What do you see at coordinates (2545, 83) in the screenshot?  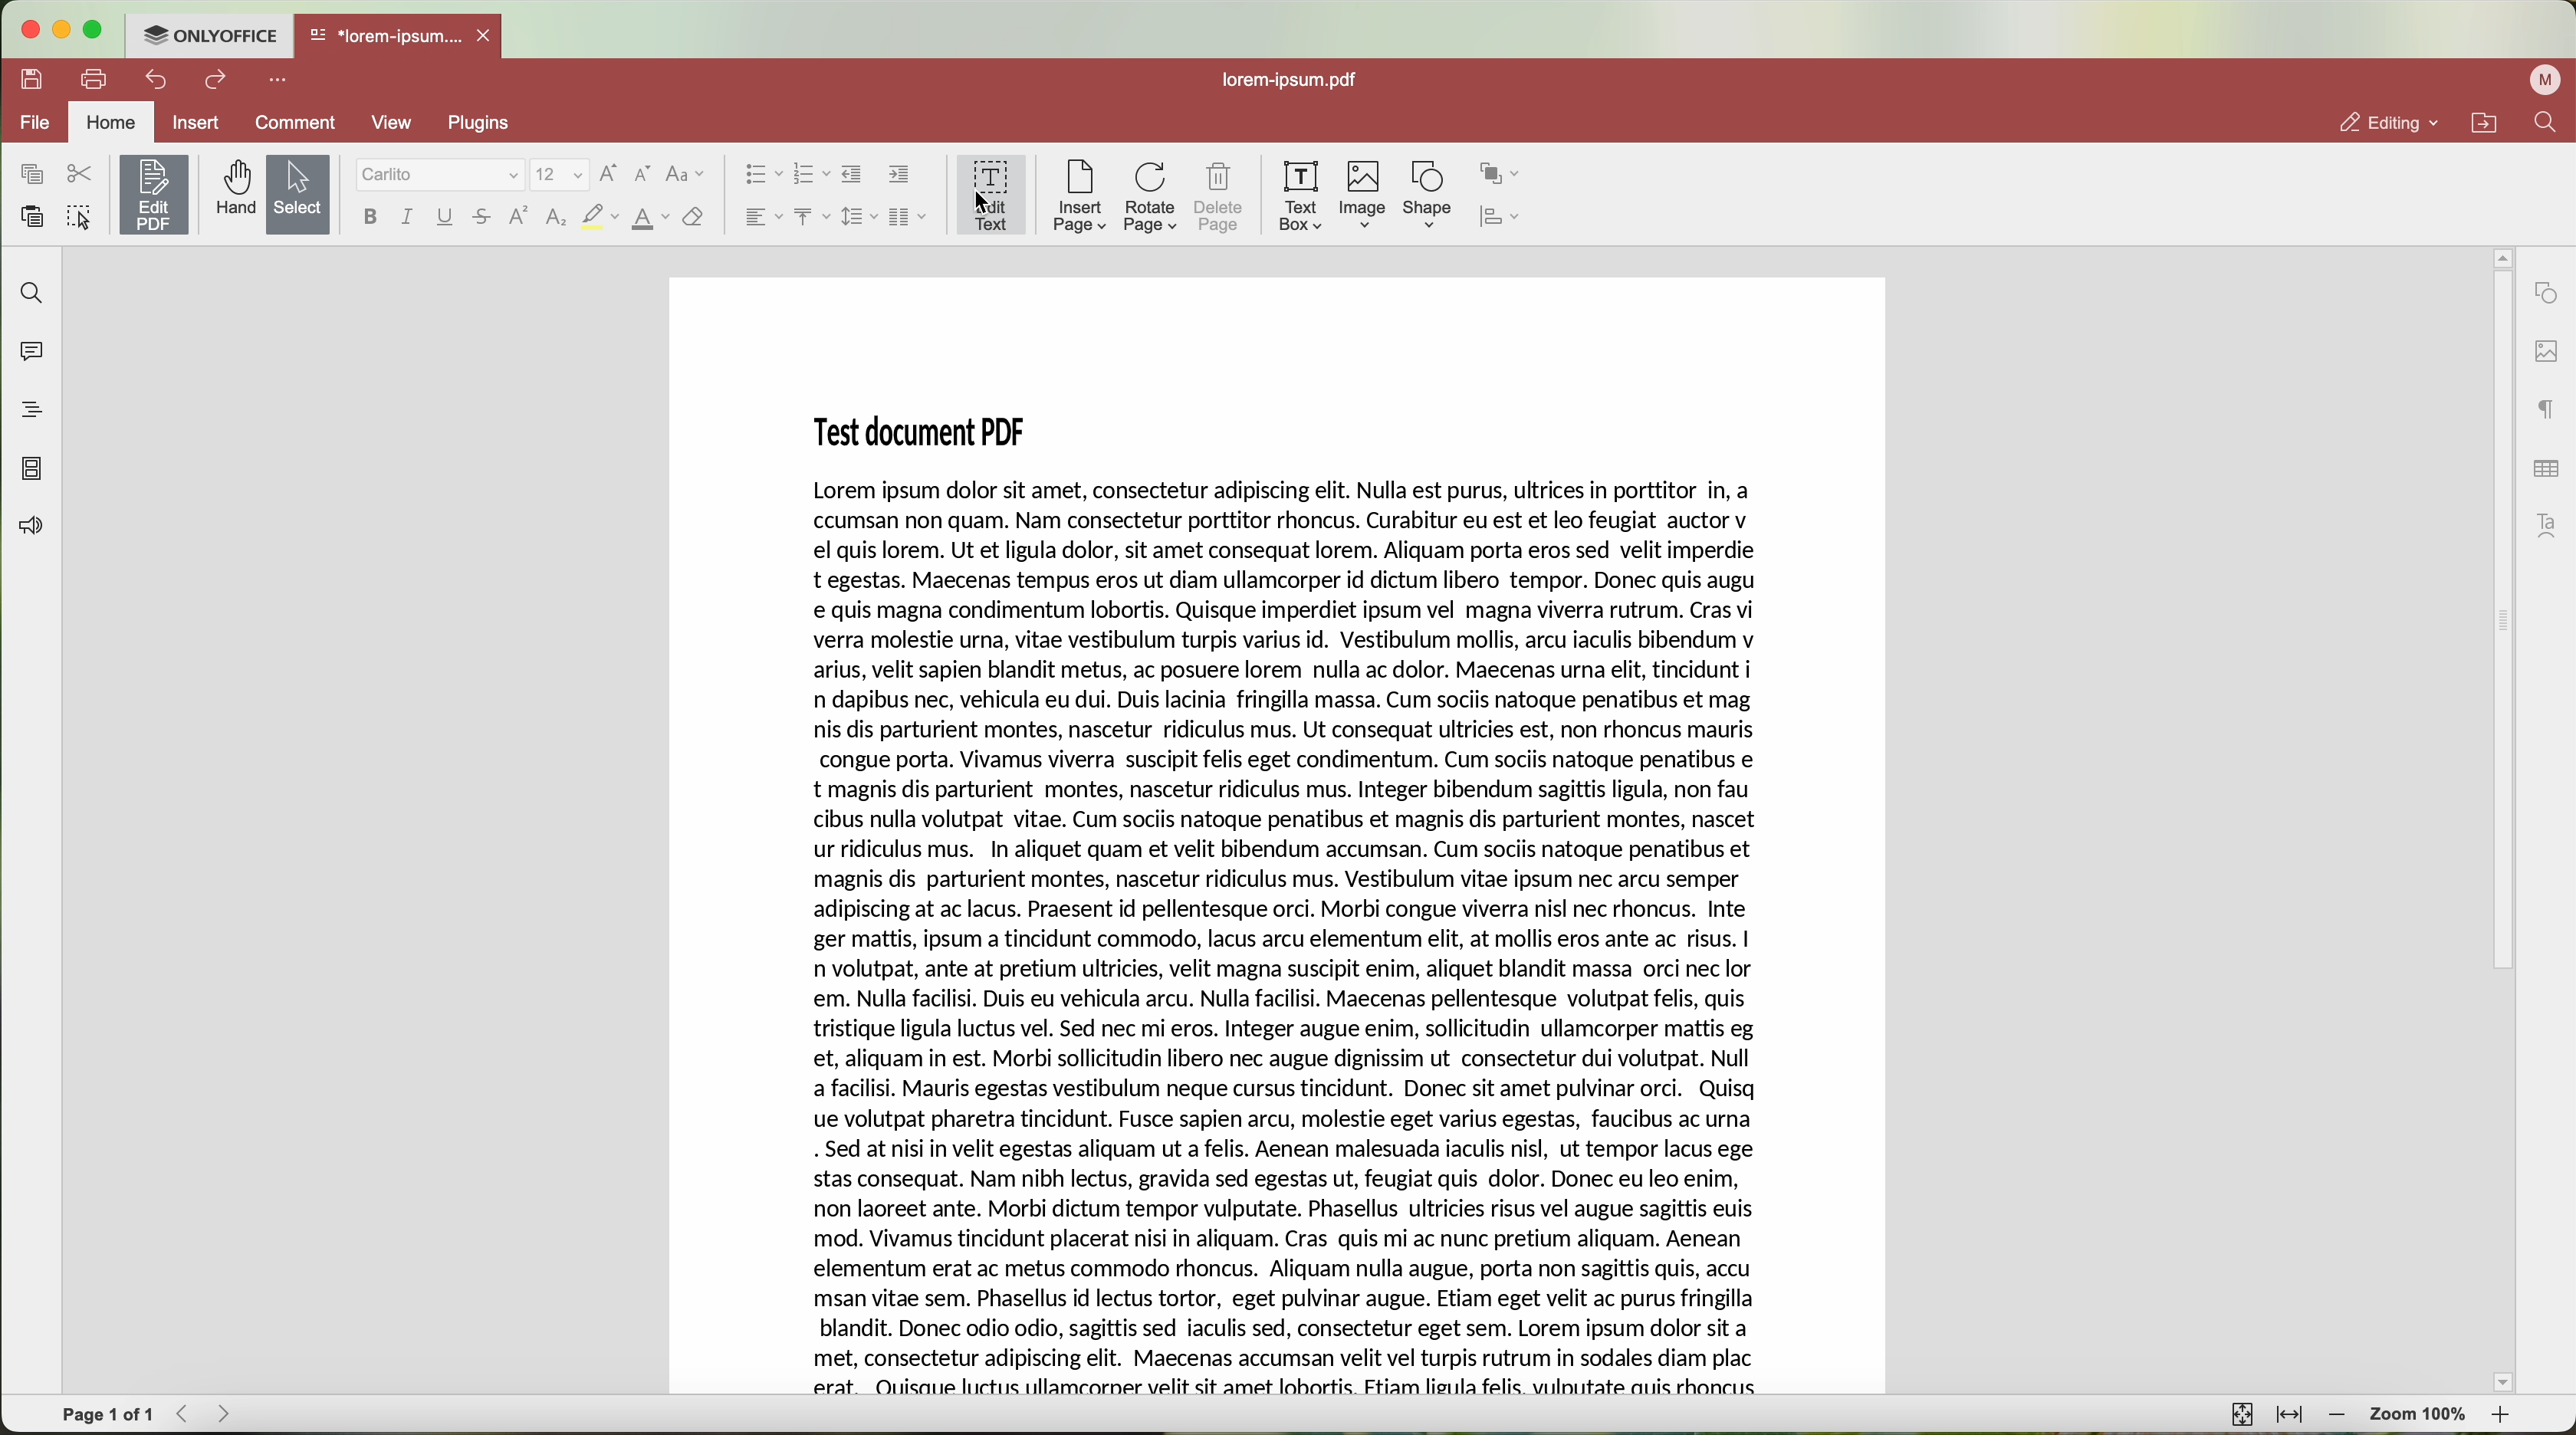 I see `user profile` at bounding box center [2545, 83].